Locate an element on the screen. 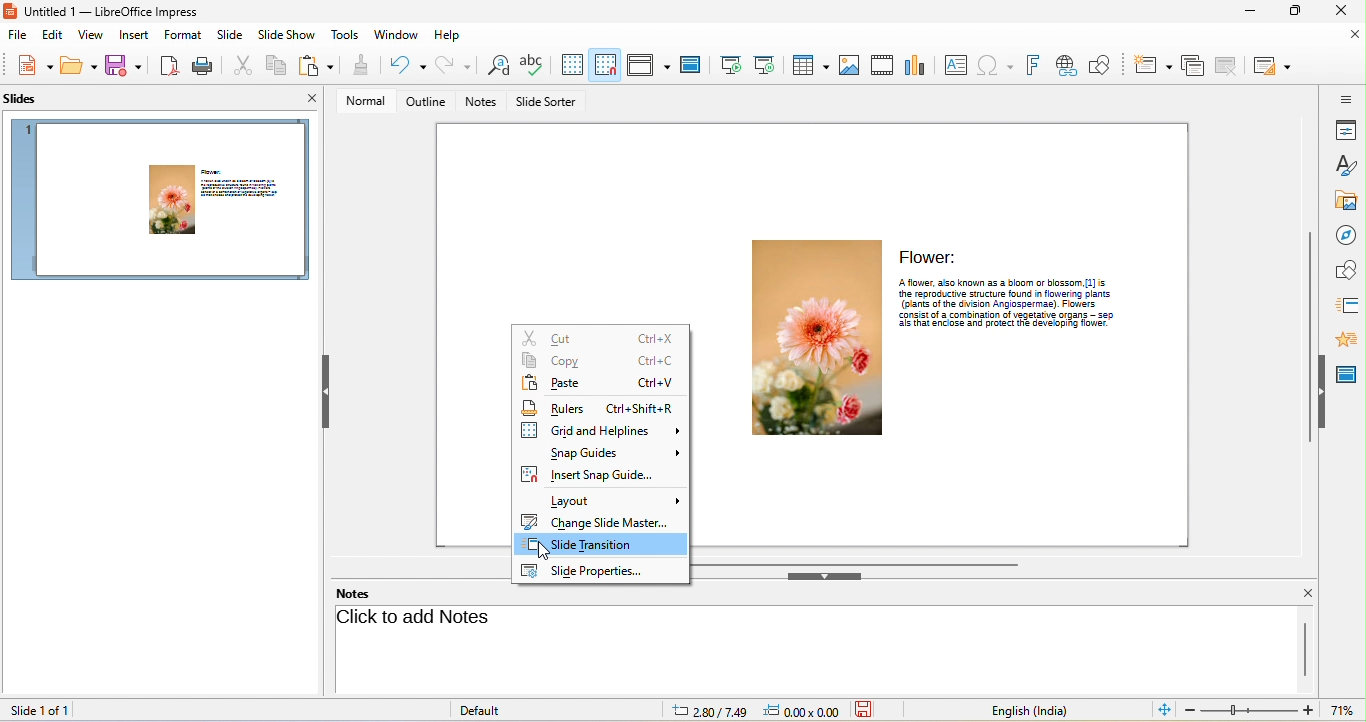 The width and height of the screenshot is (1366, 722). notes is located at coordinates (482, 101).